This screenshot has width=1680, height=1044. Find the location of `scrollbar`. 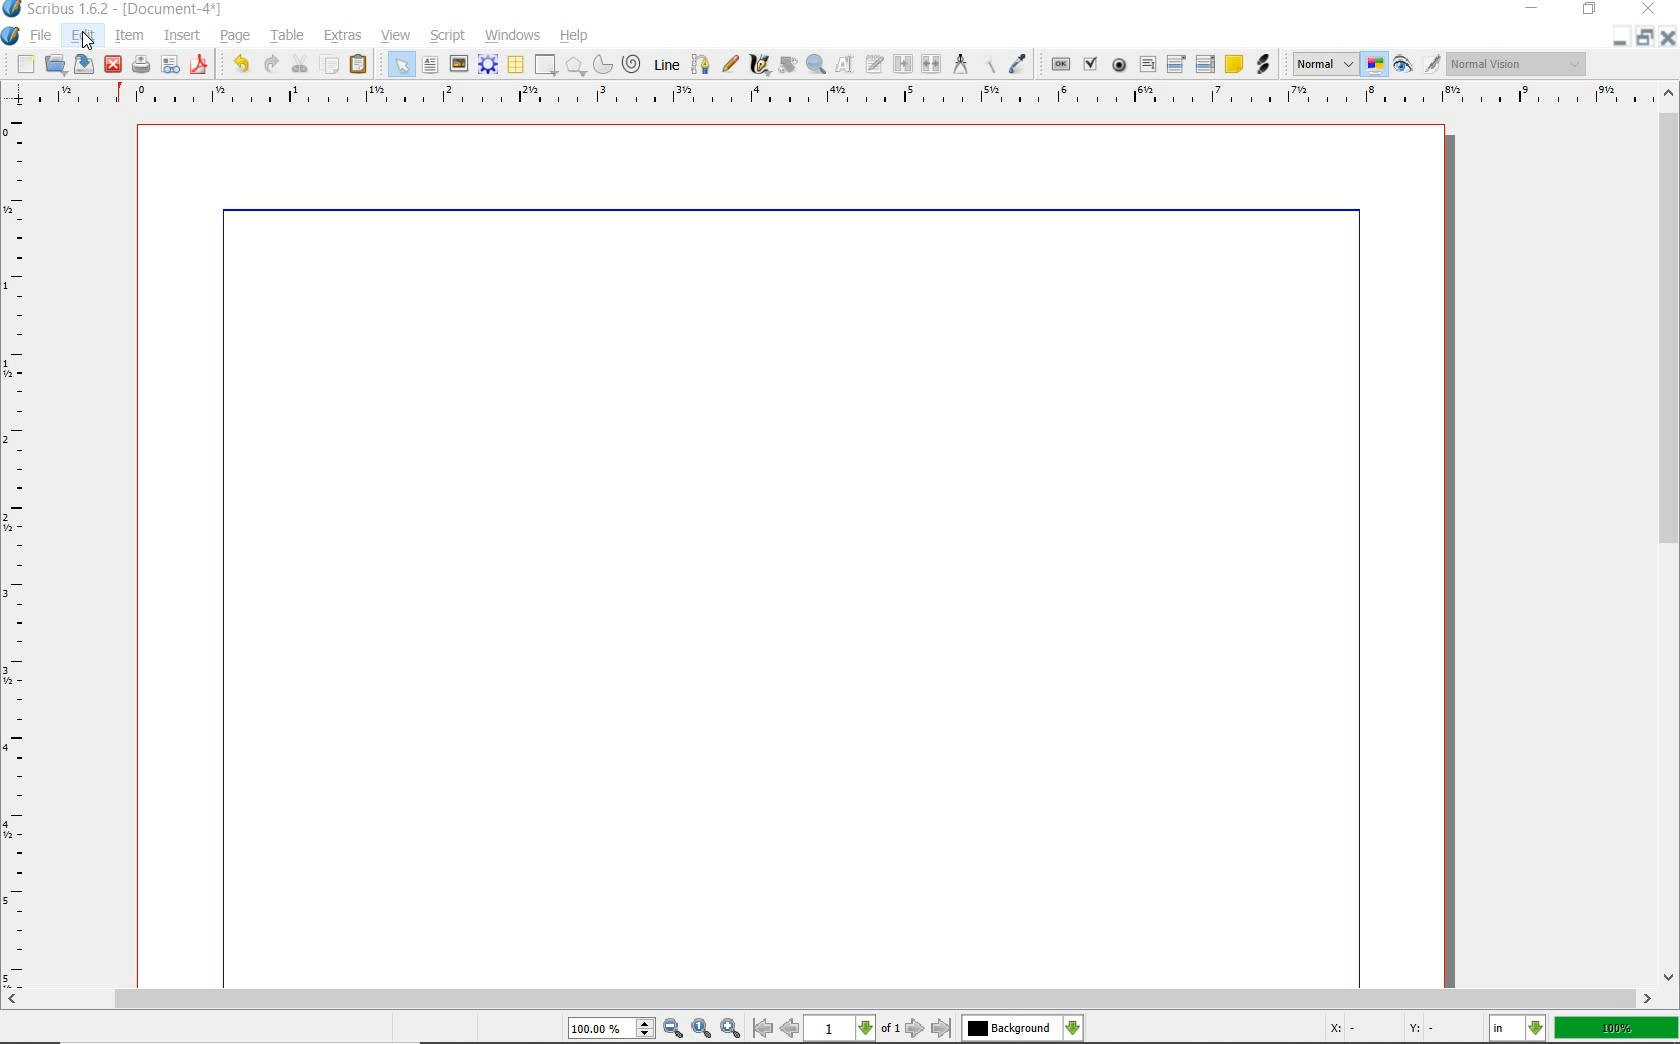

scrollbar is located at coordinates (1670, 533).